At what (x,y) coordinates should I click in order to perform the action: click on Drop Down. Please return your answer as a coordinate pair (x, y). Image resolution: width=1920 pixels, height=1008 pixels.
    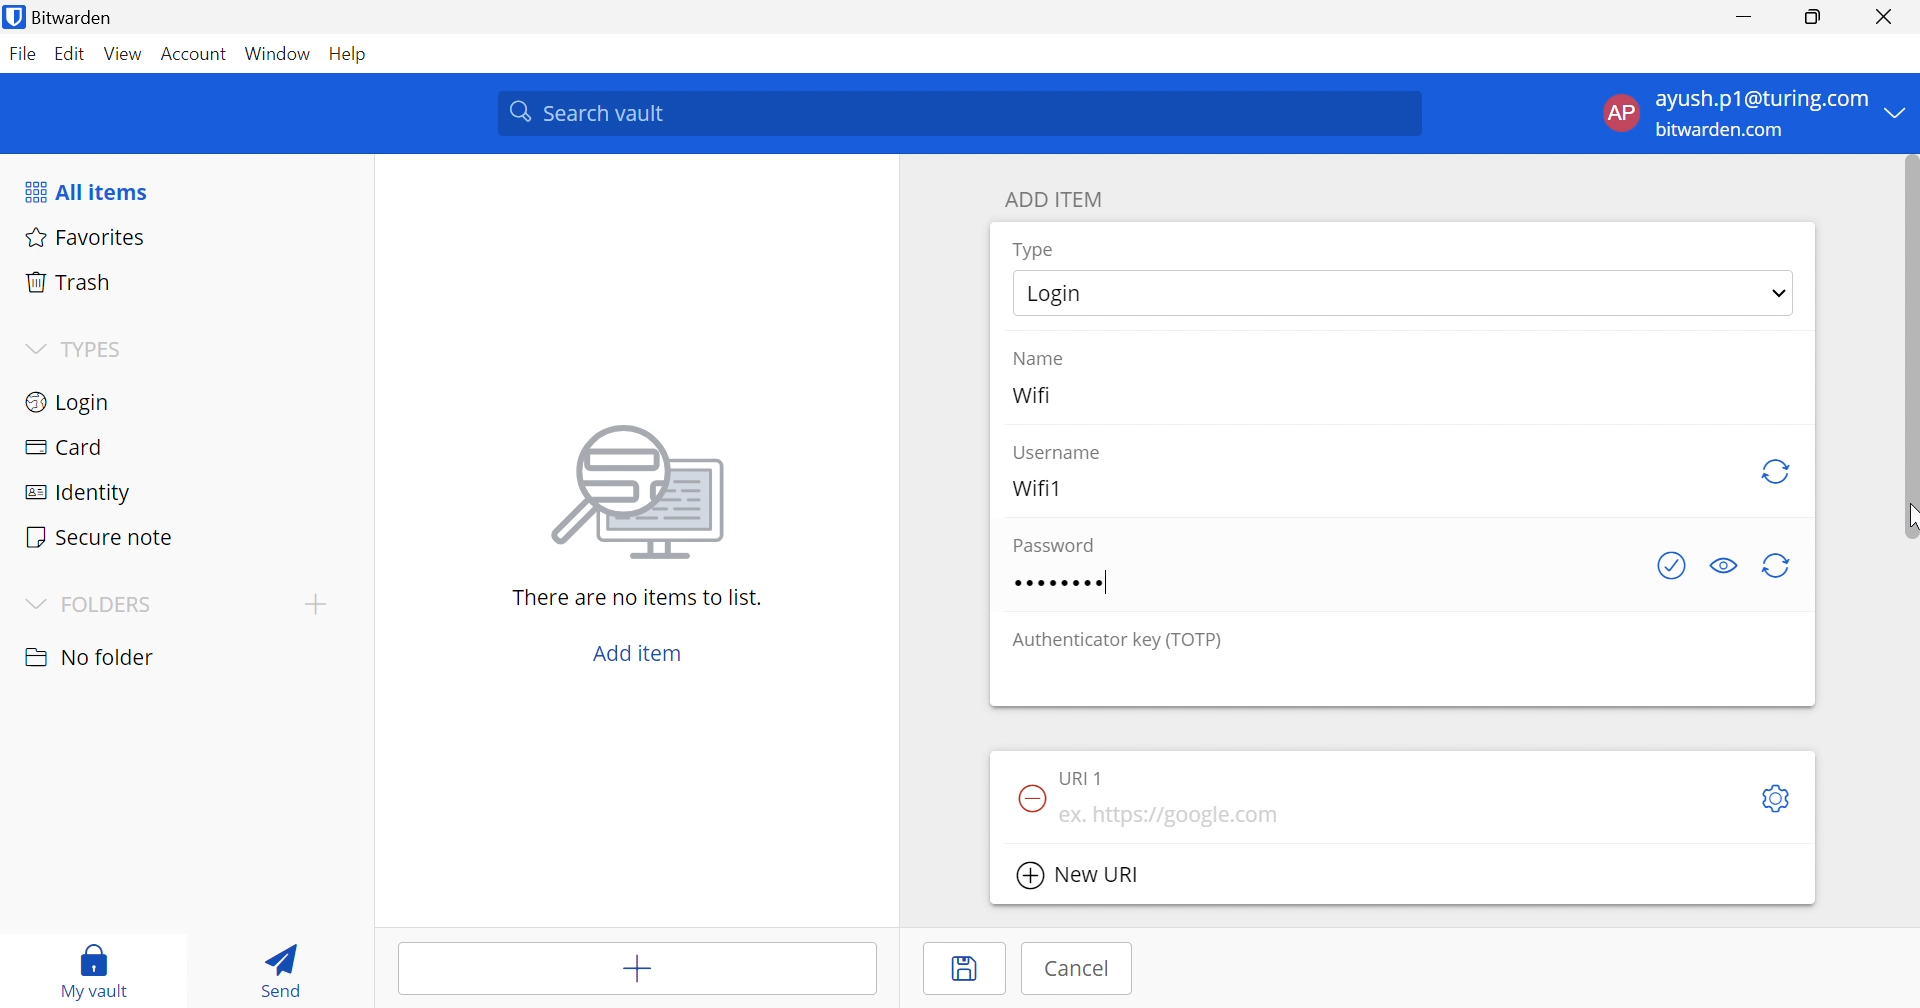
    Looking at the image, I should click on (1780, 292).